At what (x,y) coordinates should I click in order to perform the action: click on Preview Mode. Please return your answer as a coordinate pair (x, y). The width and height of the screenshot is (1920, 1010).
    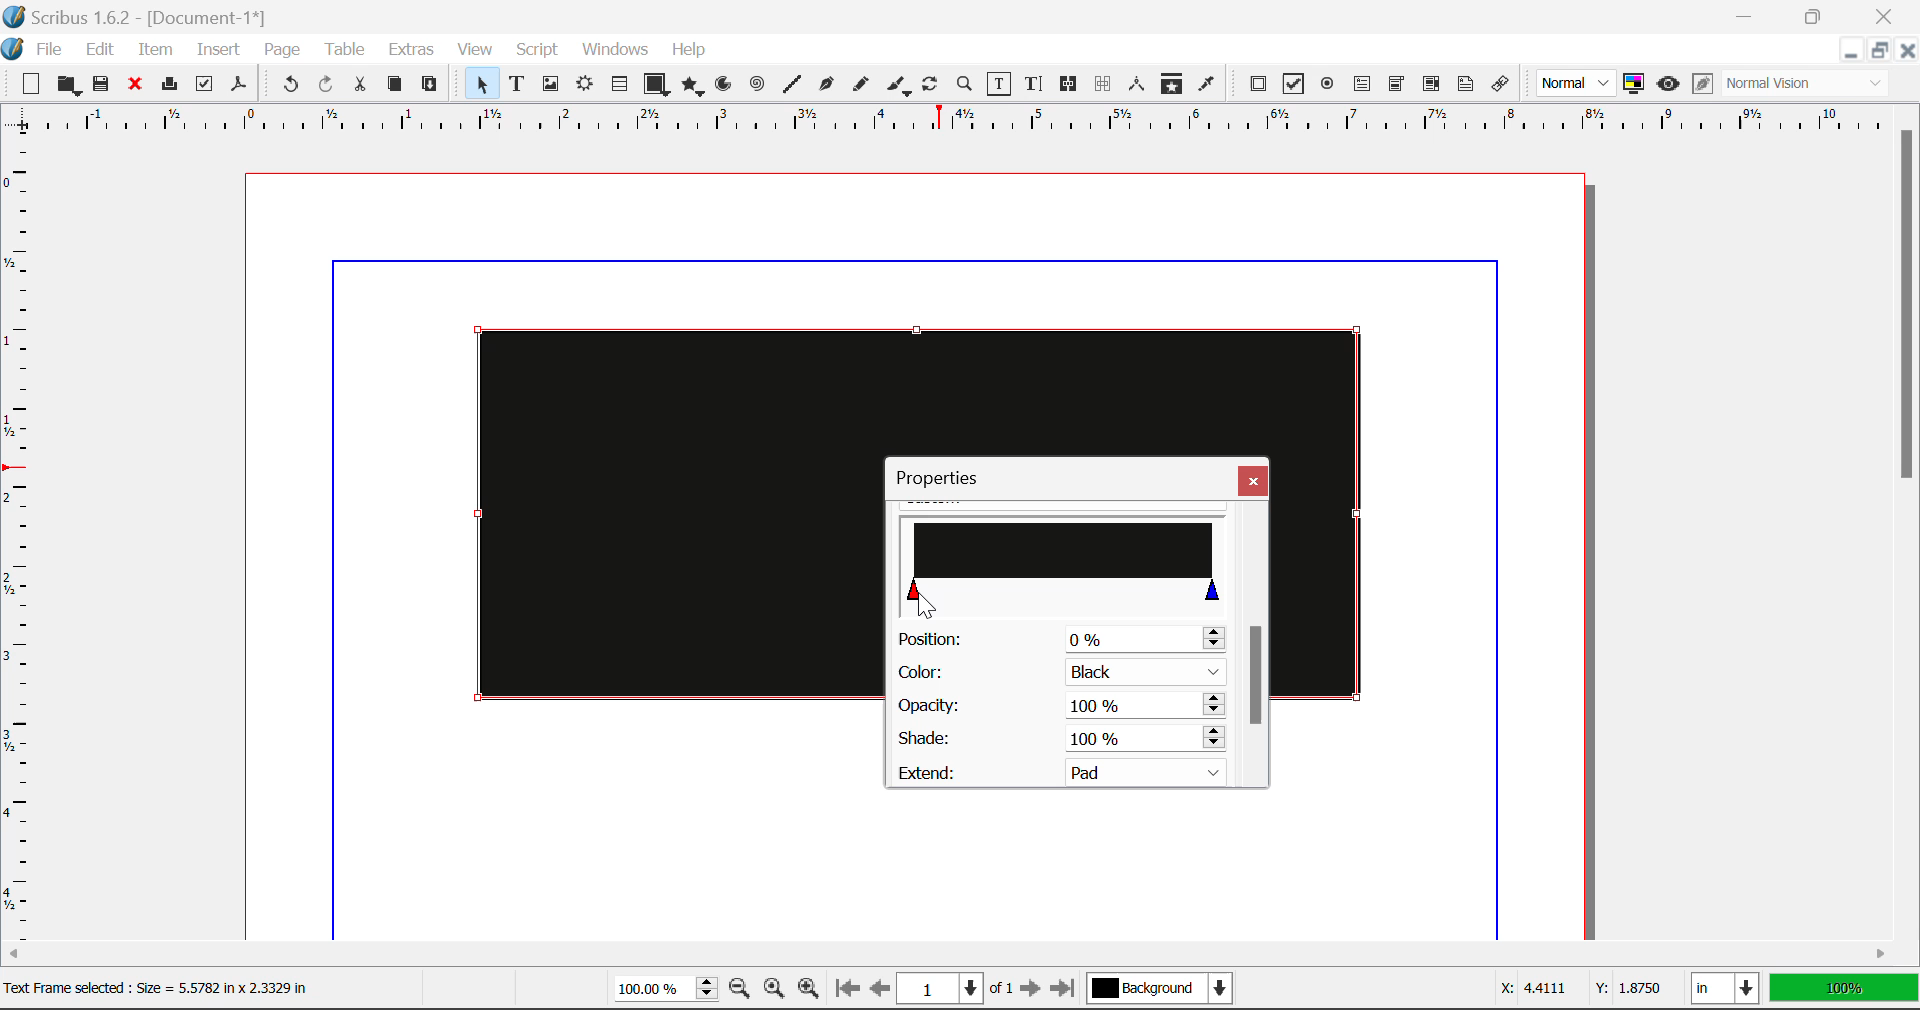
    Looking at the image, I should click on (1668, 84).